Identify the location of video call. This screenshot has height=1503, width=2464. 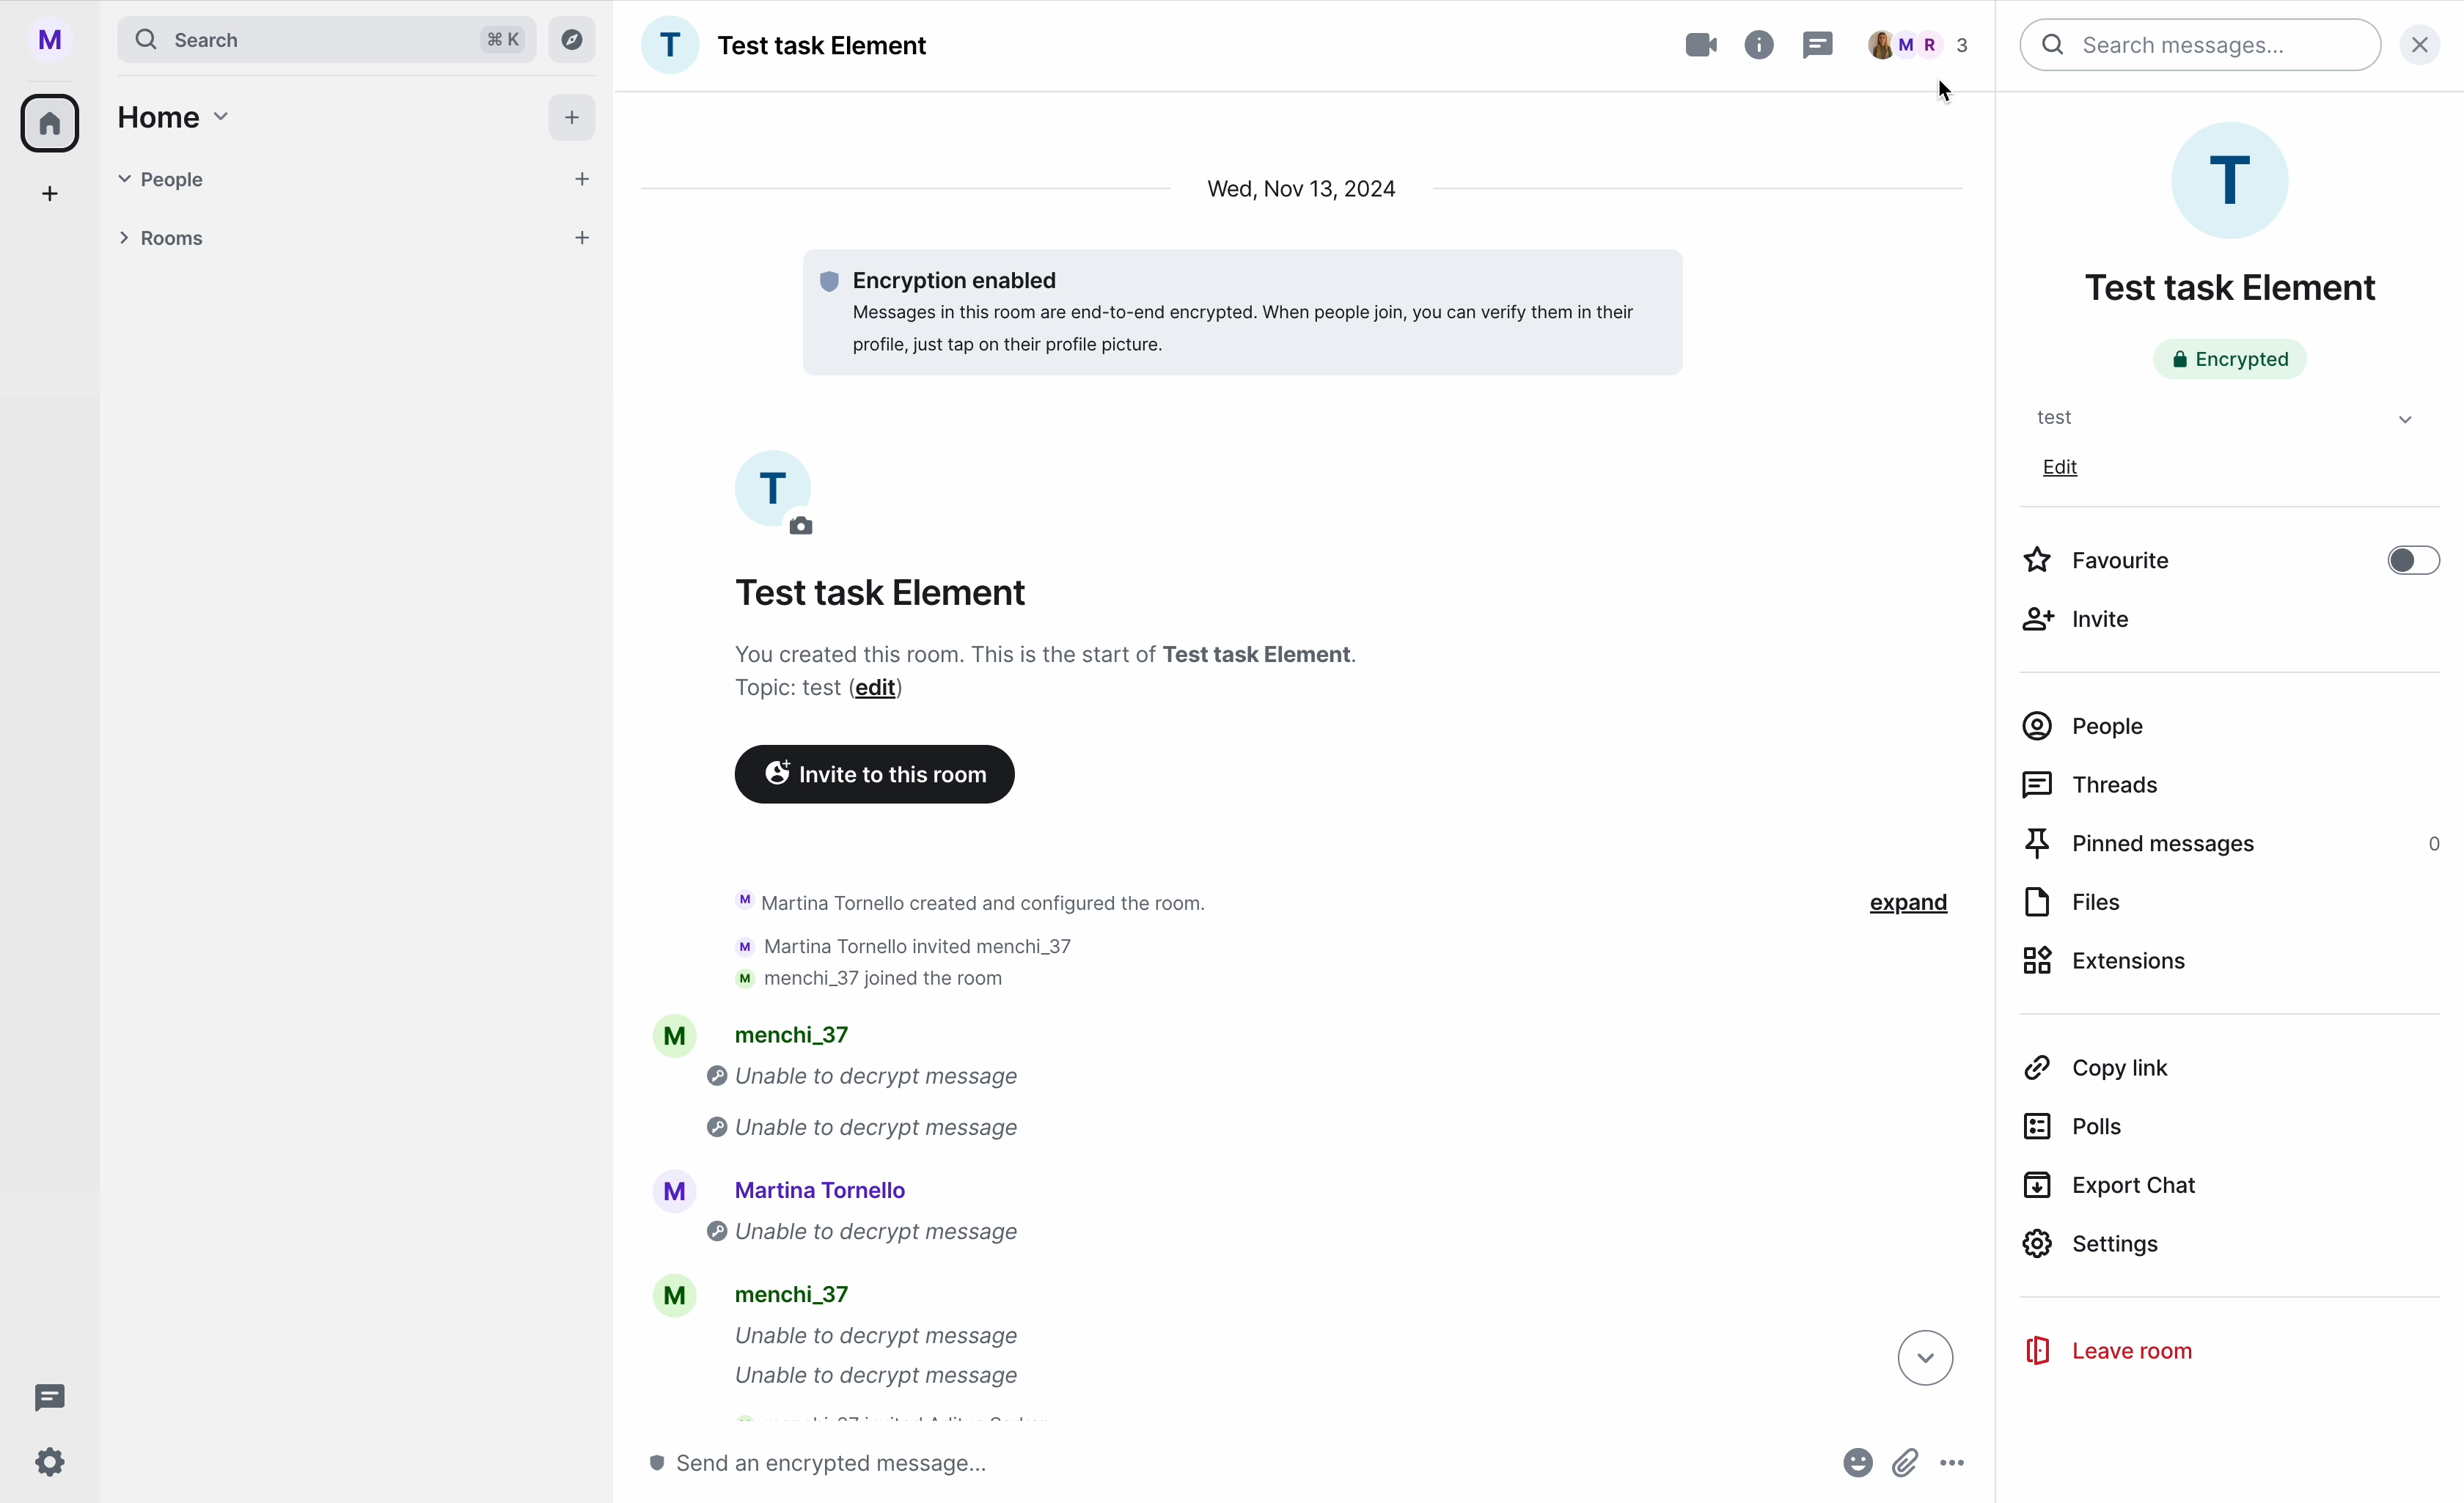
(1682, 46).